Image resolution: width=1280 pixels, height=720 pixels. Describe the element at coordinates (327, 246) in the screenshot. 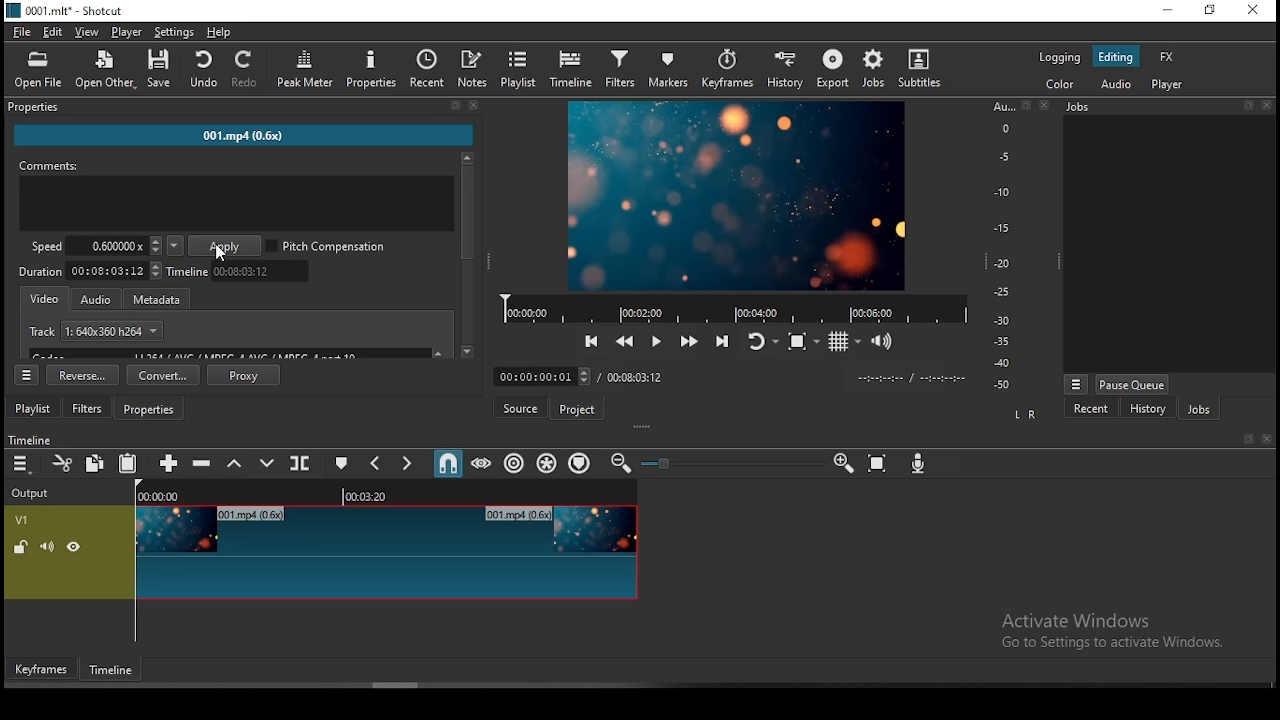

I see `pitch compression on/off` at that location.